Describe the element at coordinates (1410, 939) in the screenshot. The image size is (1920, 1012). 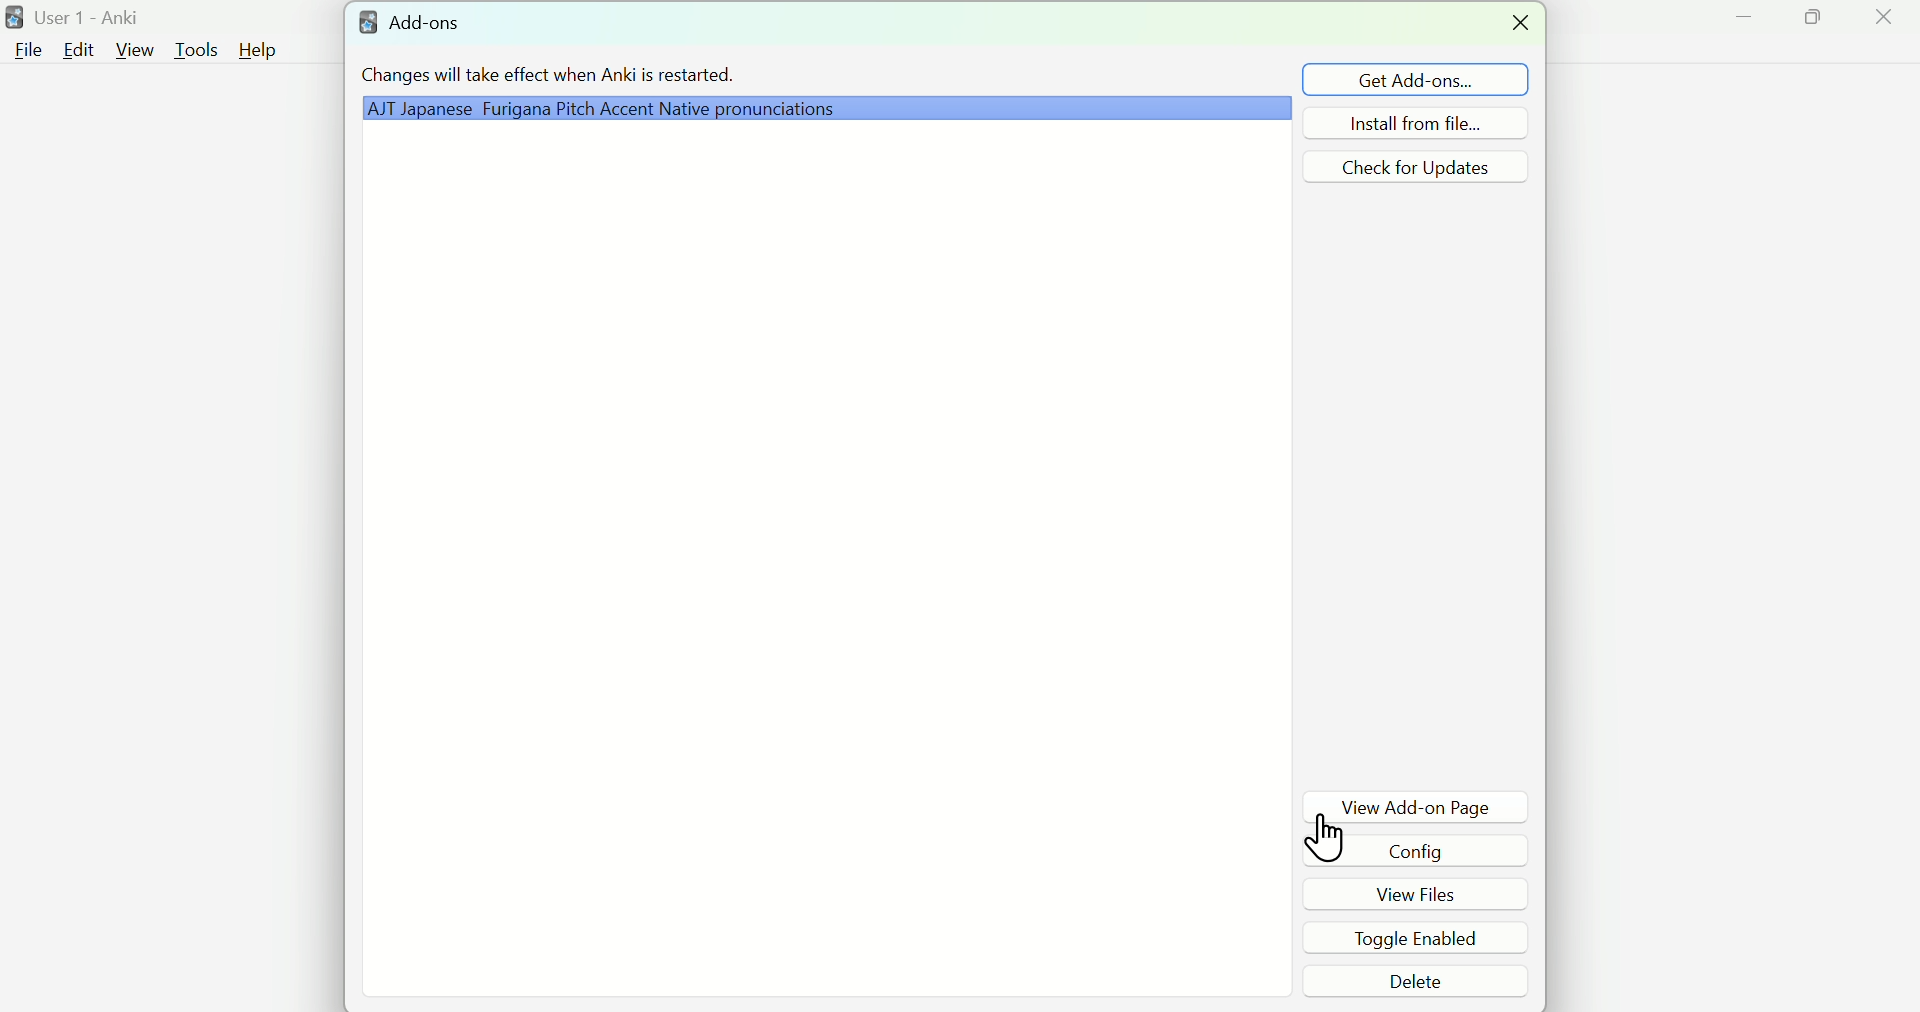
I see `Toggle Enabled` at that location.